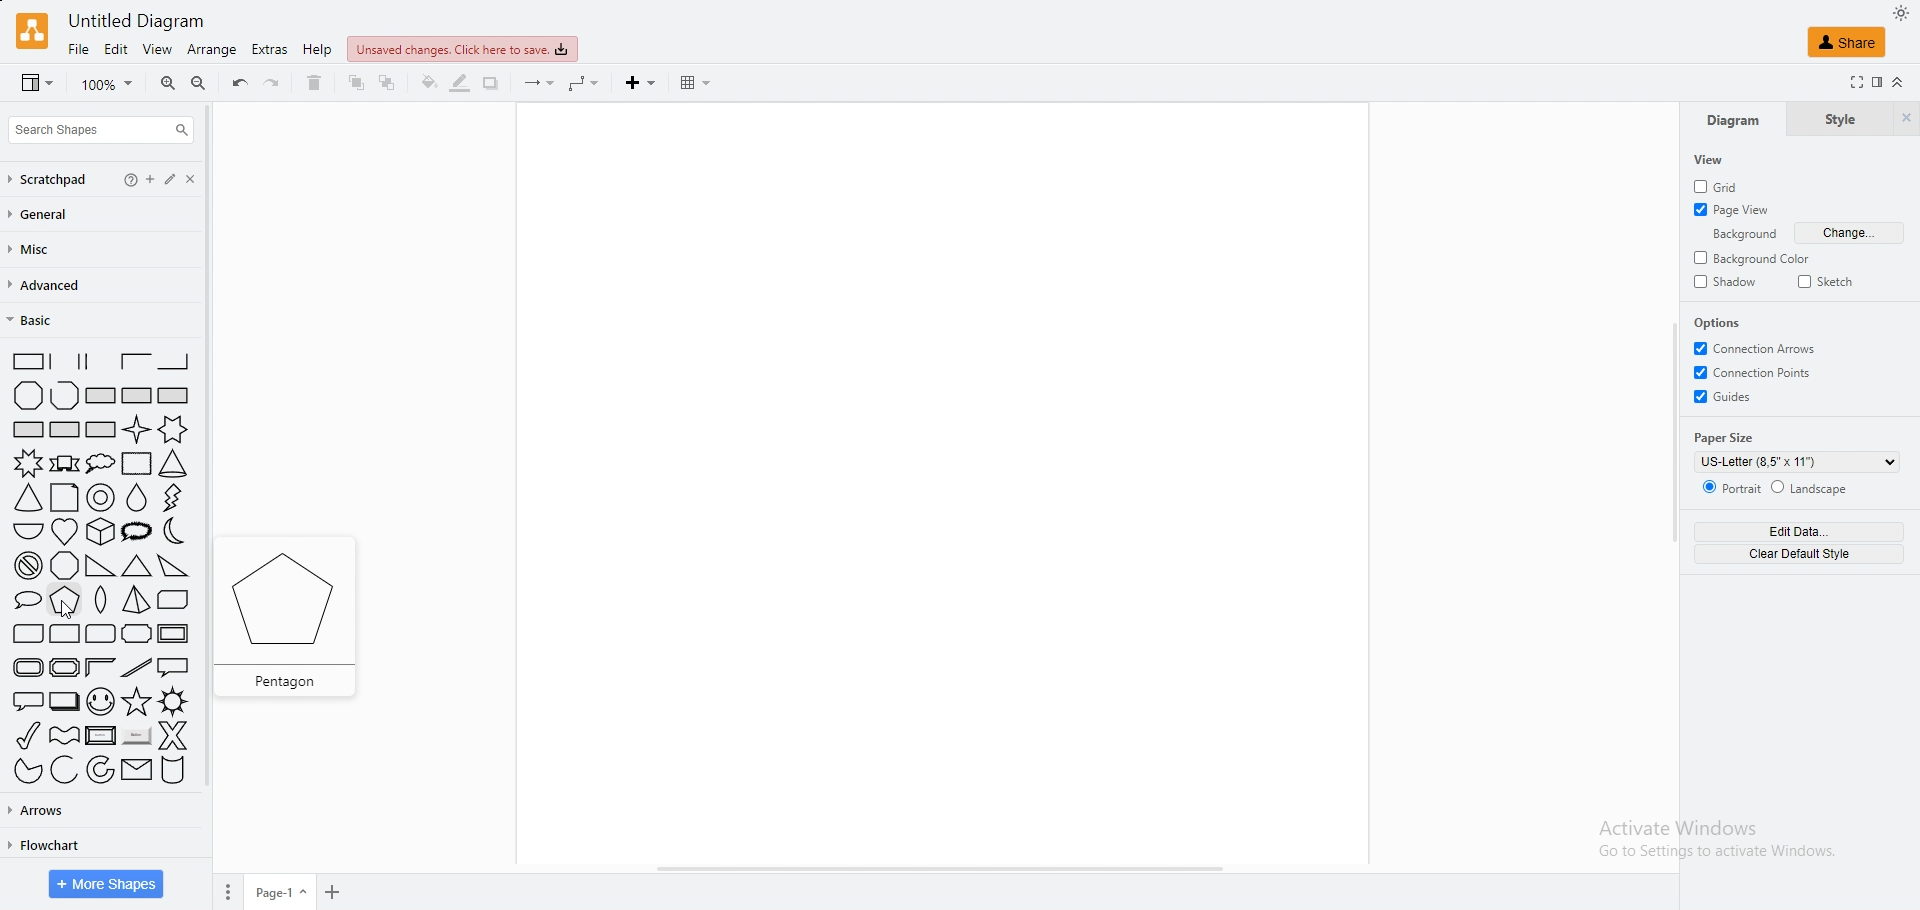 The height and width of the screenshot is (910, 1920). What do you see at coordinates (66, 601) in the screenshot?
I see `pentagon` at bounding box center [66, 601].